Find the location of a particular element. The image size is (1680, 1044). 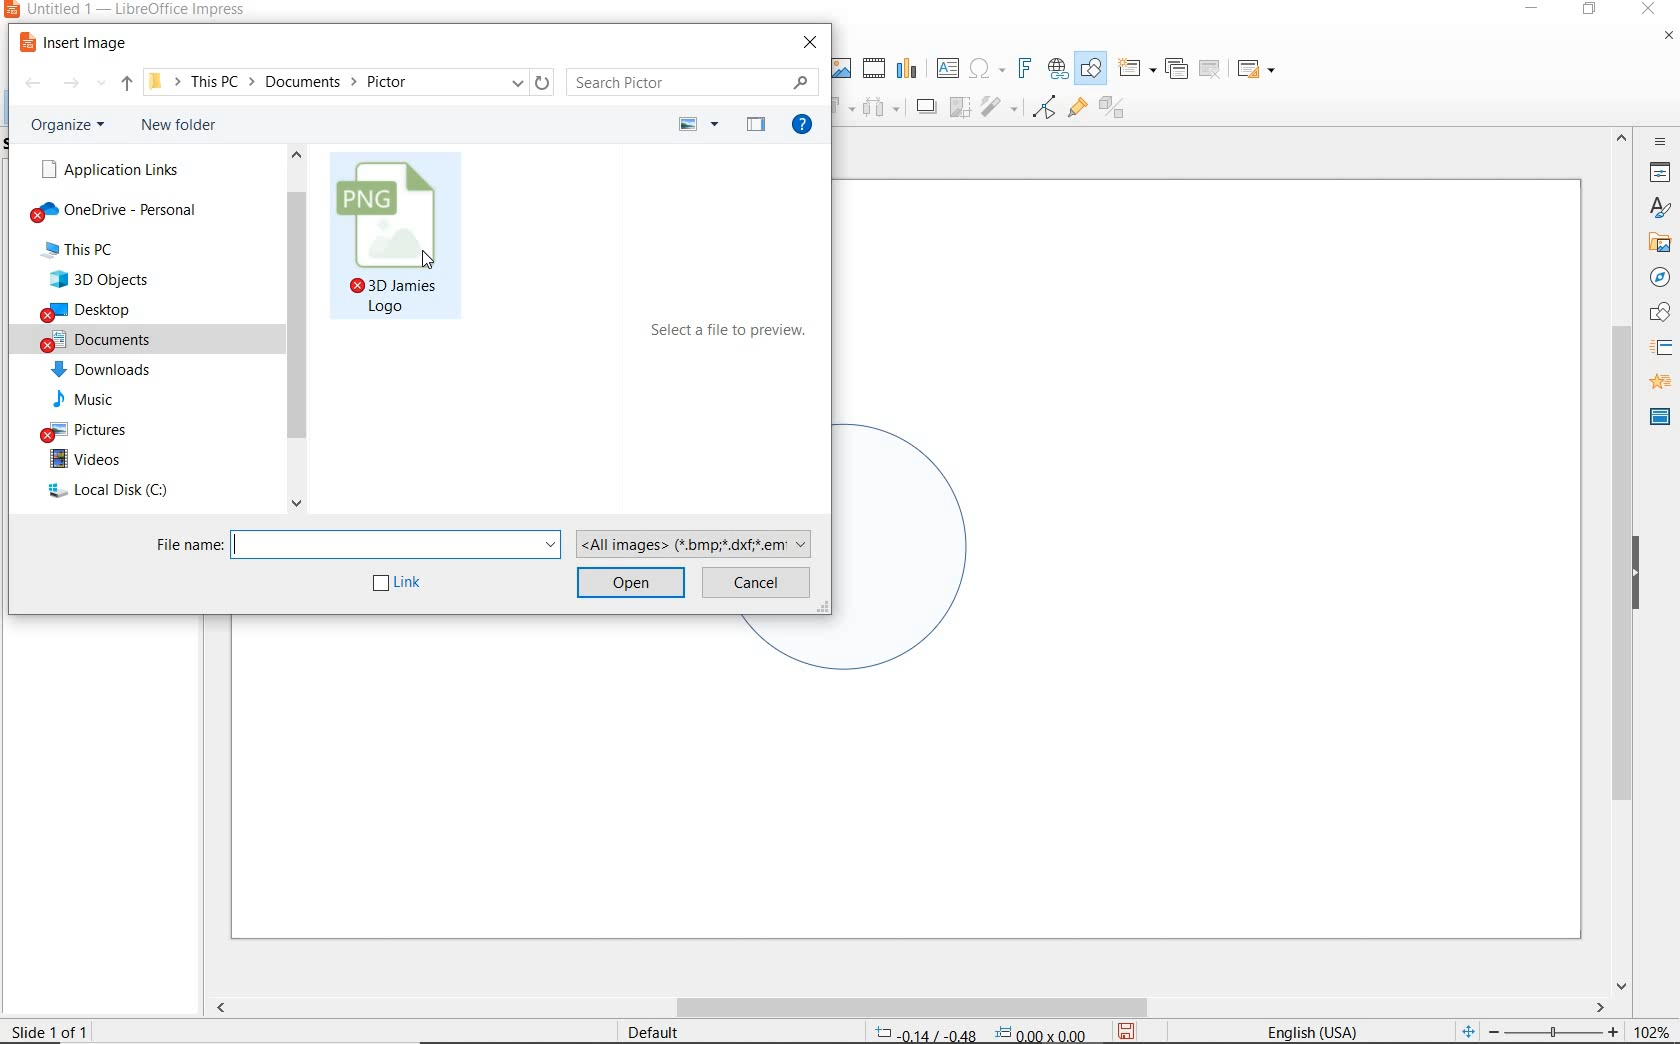

insert fontwork text is located at coordinates (1022, 69).